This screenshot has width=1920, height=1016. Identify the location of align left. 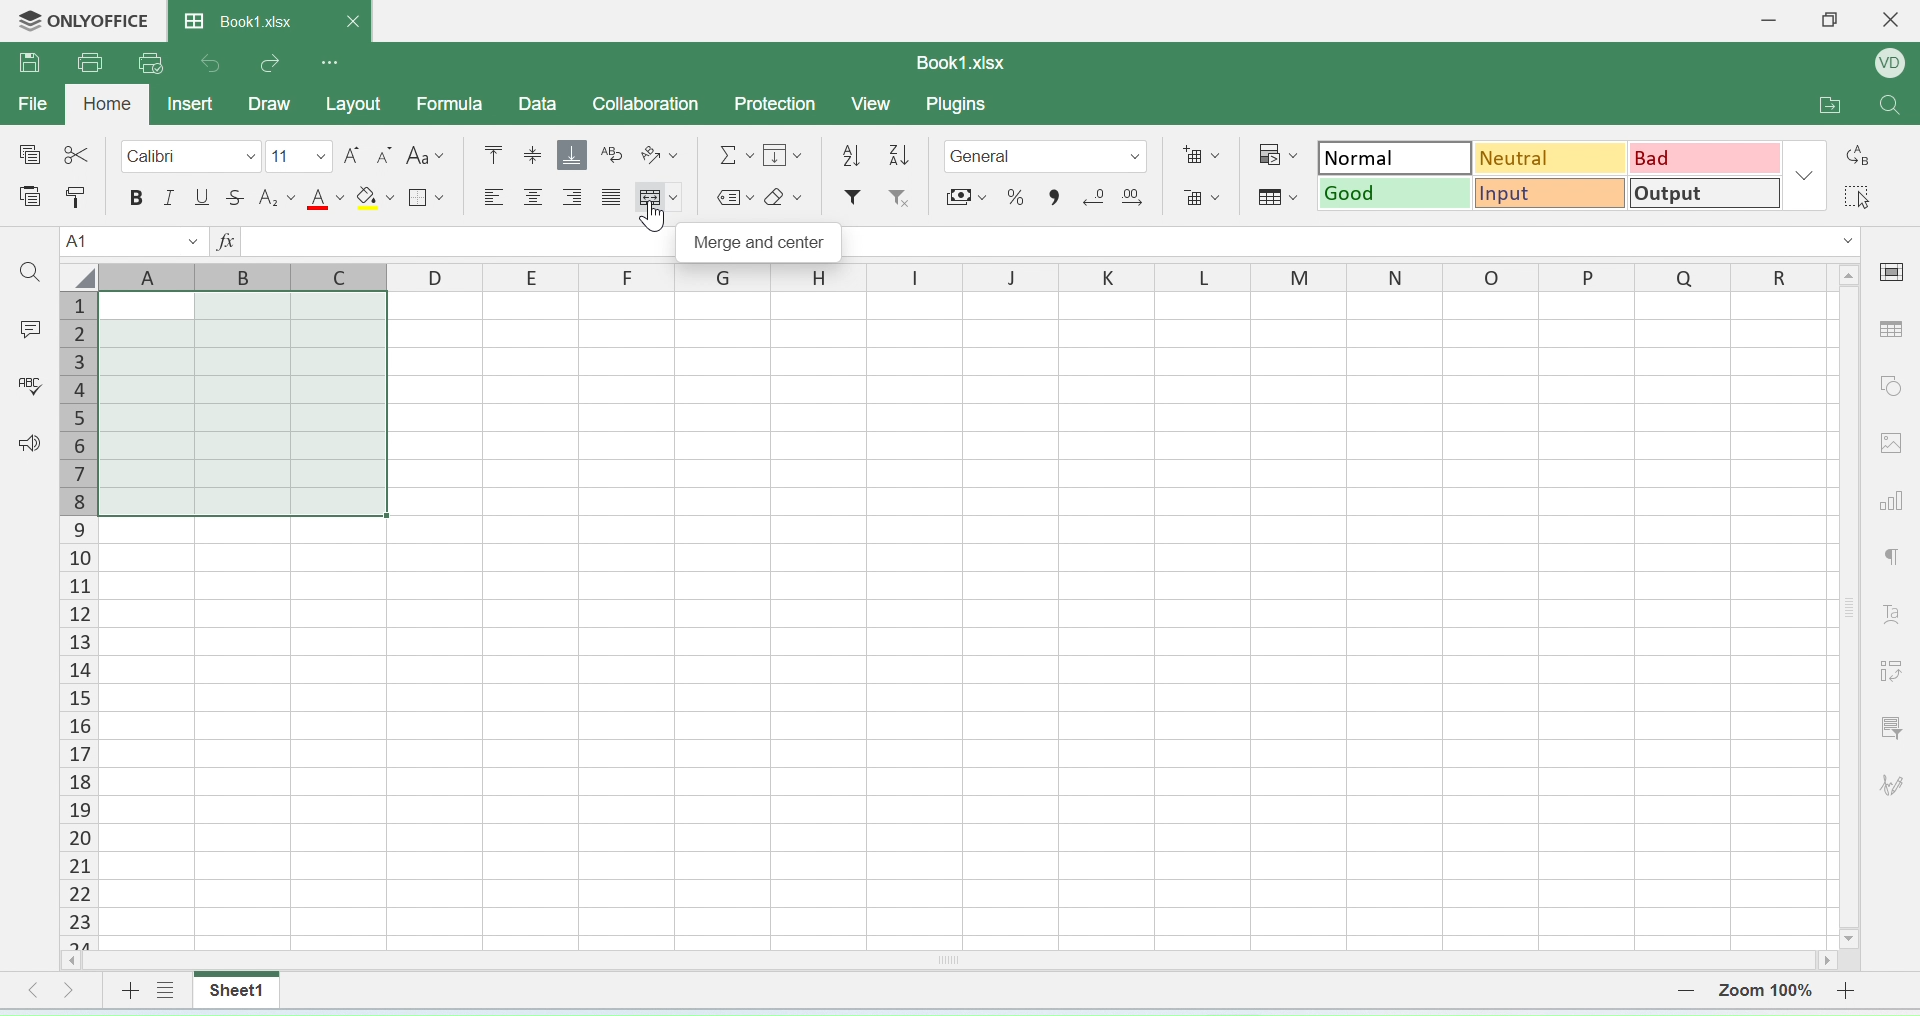
(490, 198).